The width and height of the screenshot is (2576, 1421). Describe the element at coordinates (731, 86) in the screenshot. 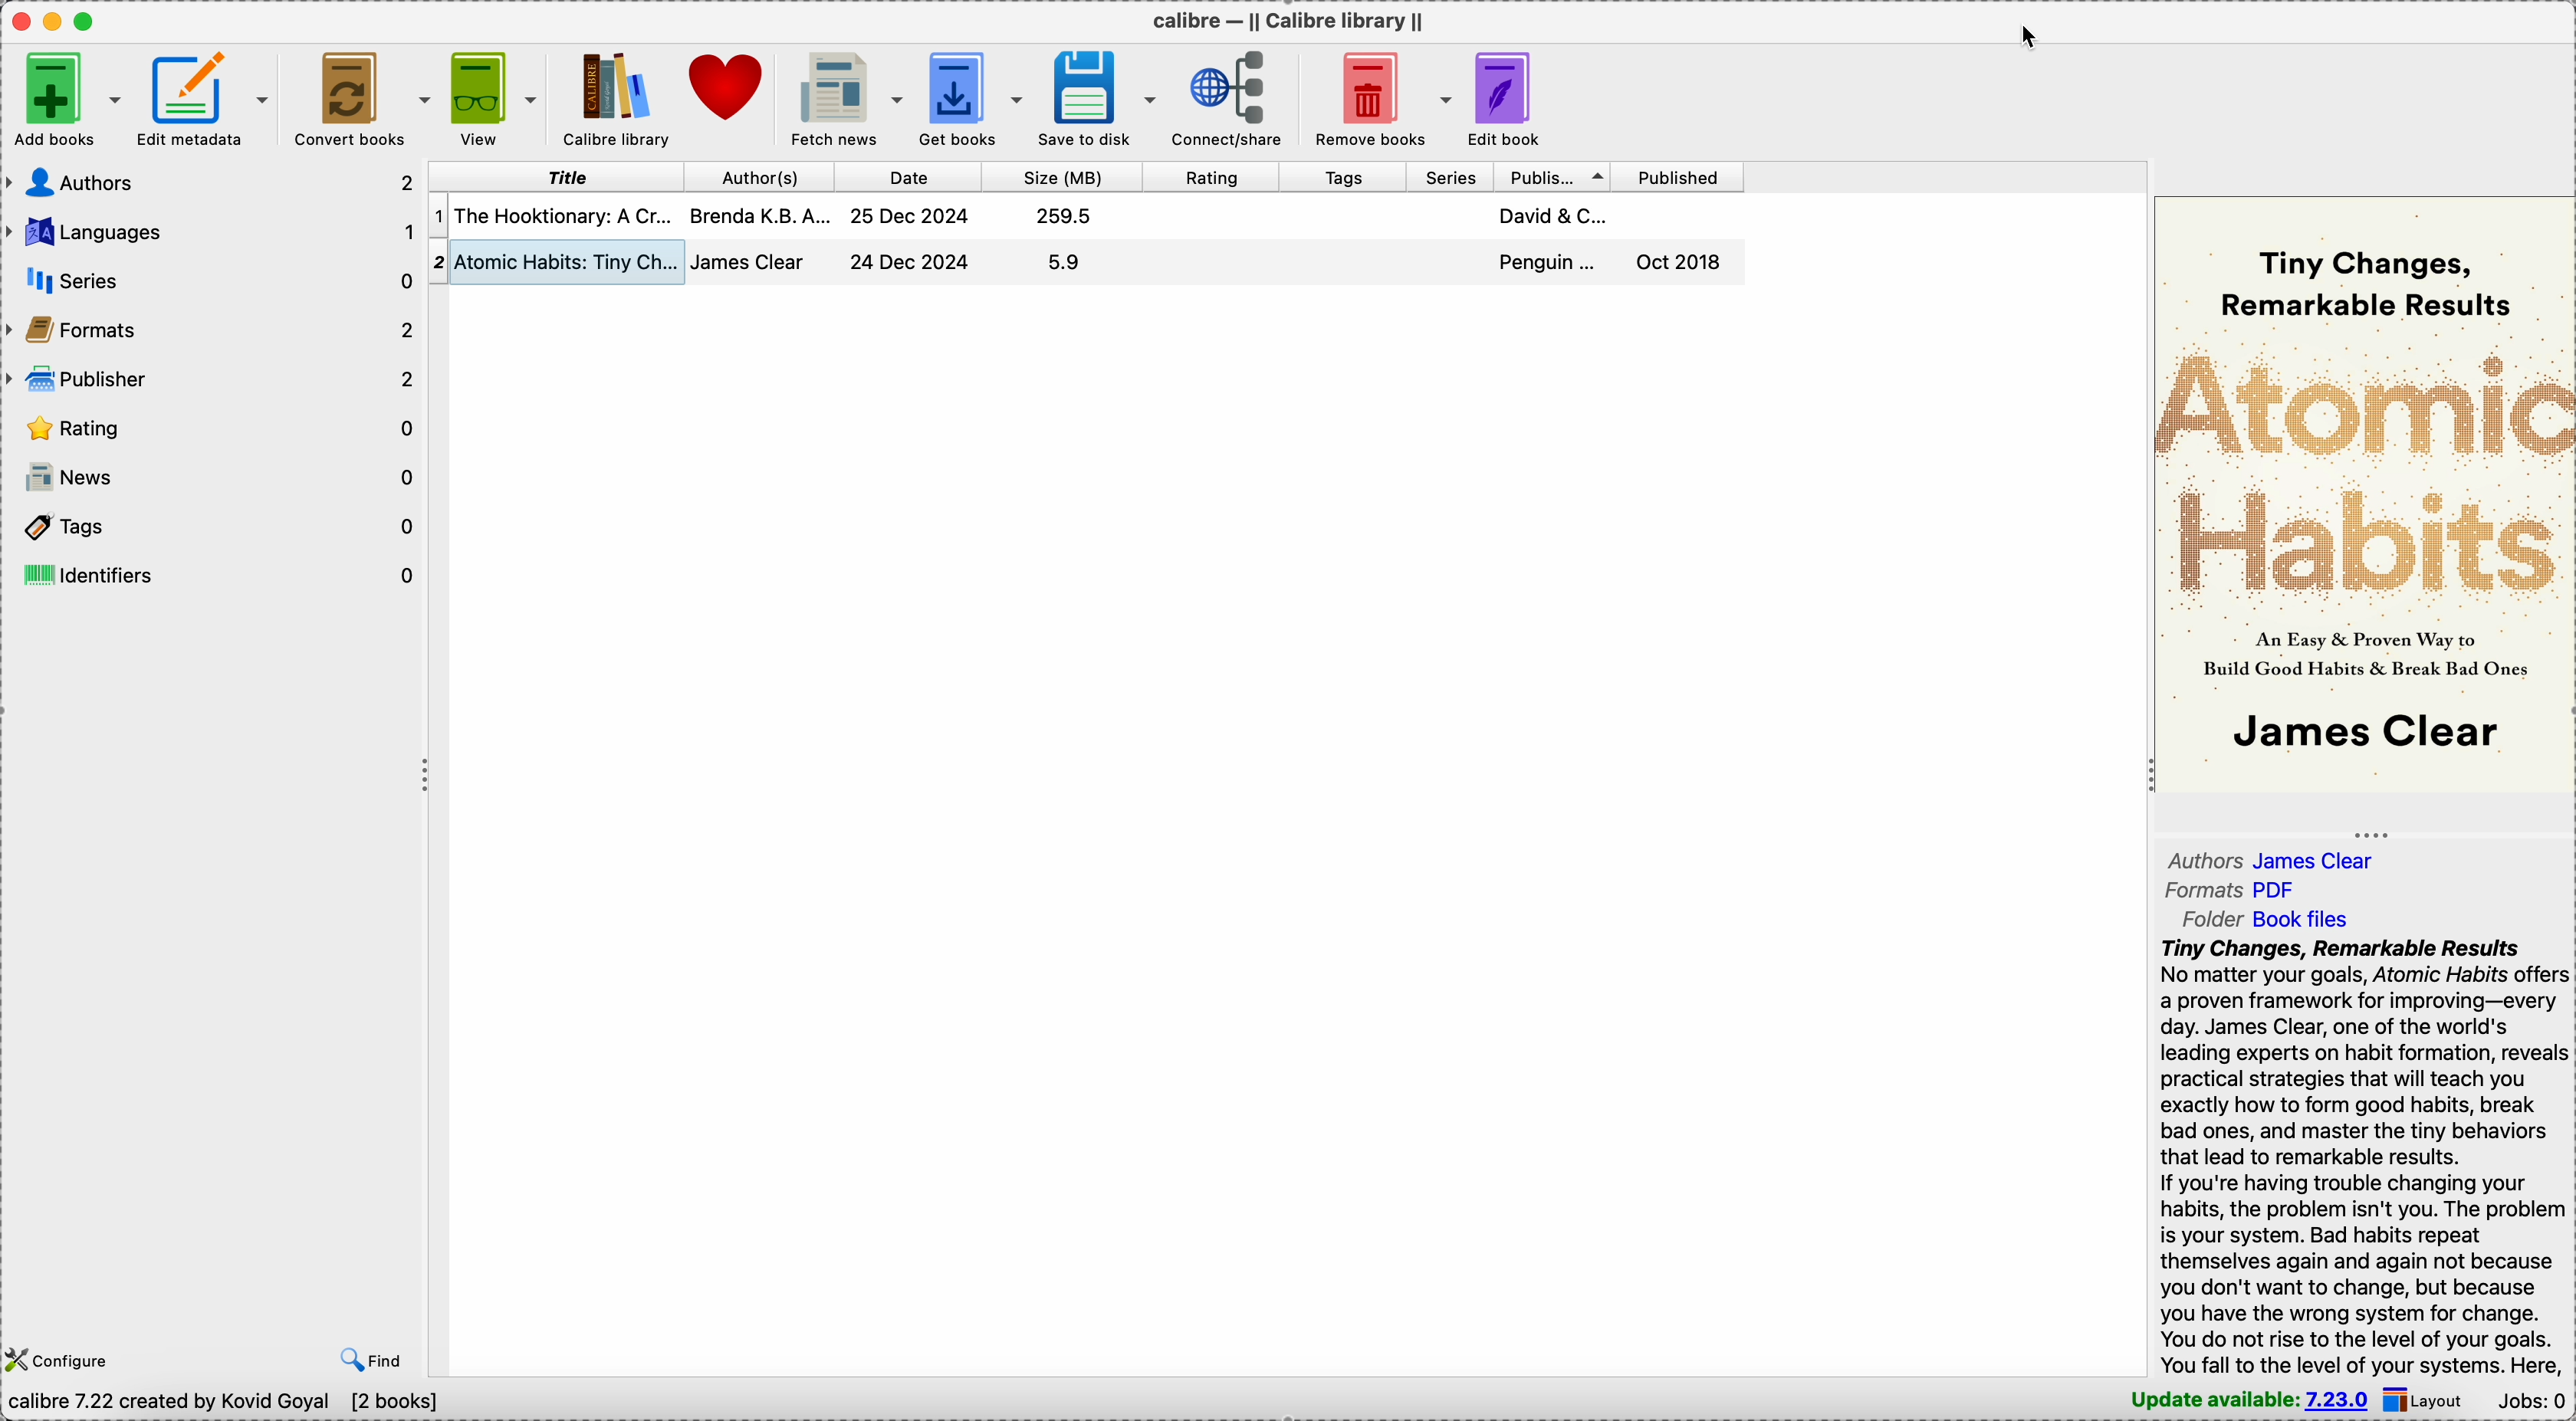

I see `donate` at that location.